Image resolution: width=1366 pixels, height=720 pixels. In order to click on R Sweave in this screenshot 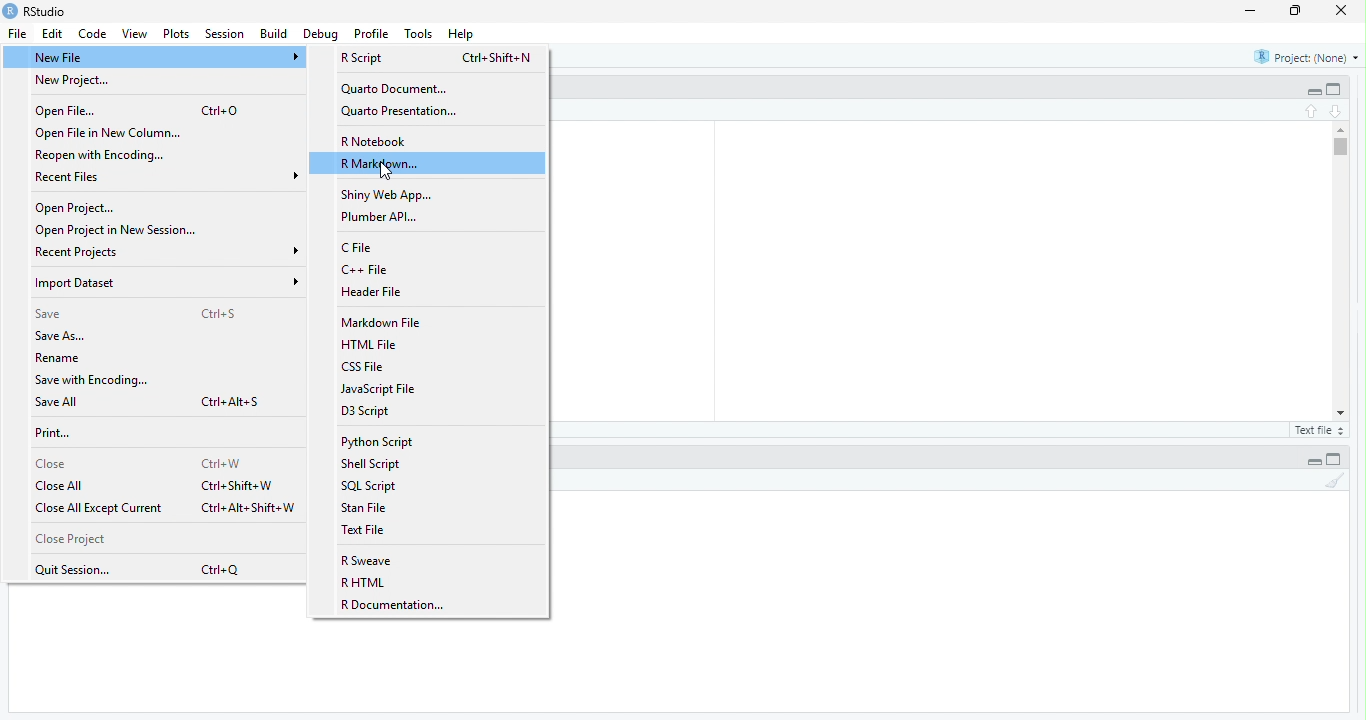, I will do `click(367, 562)`.